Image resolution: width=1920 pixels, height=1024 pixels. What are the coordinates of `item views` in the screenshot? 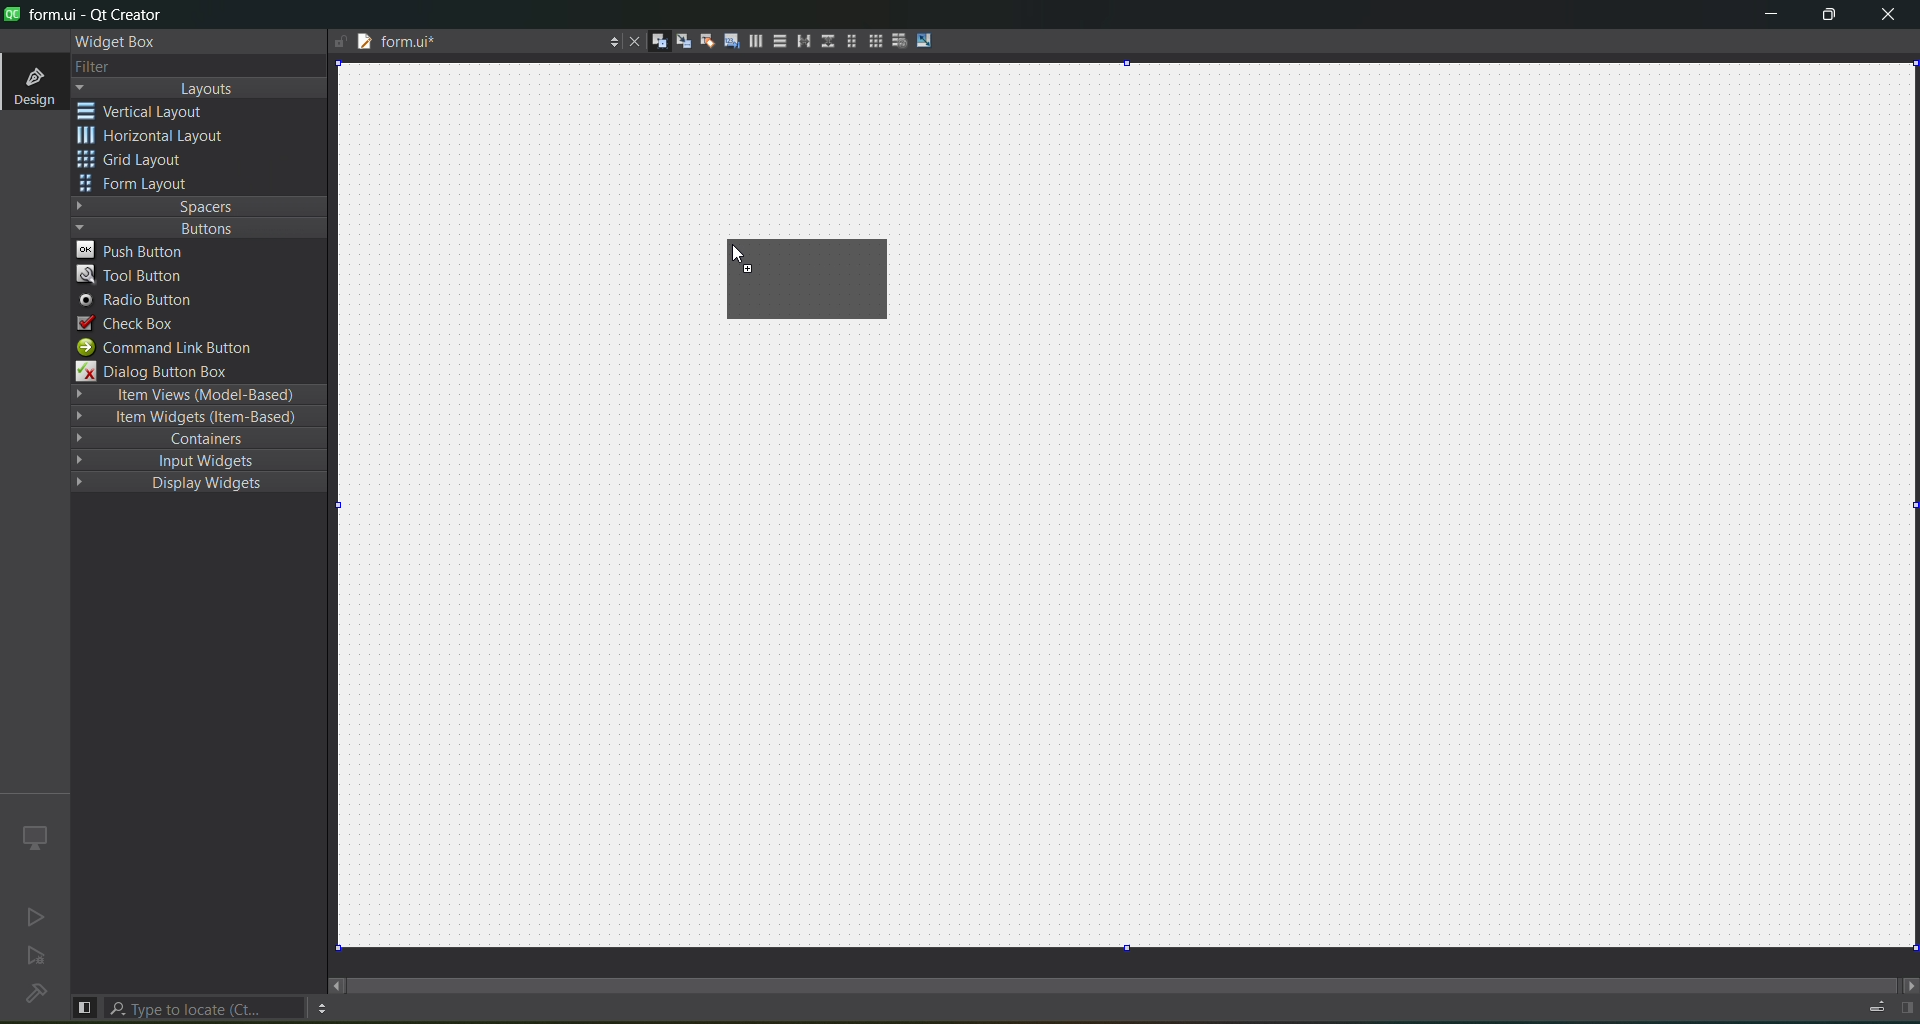 It's located at (196, 394).